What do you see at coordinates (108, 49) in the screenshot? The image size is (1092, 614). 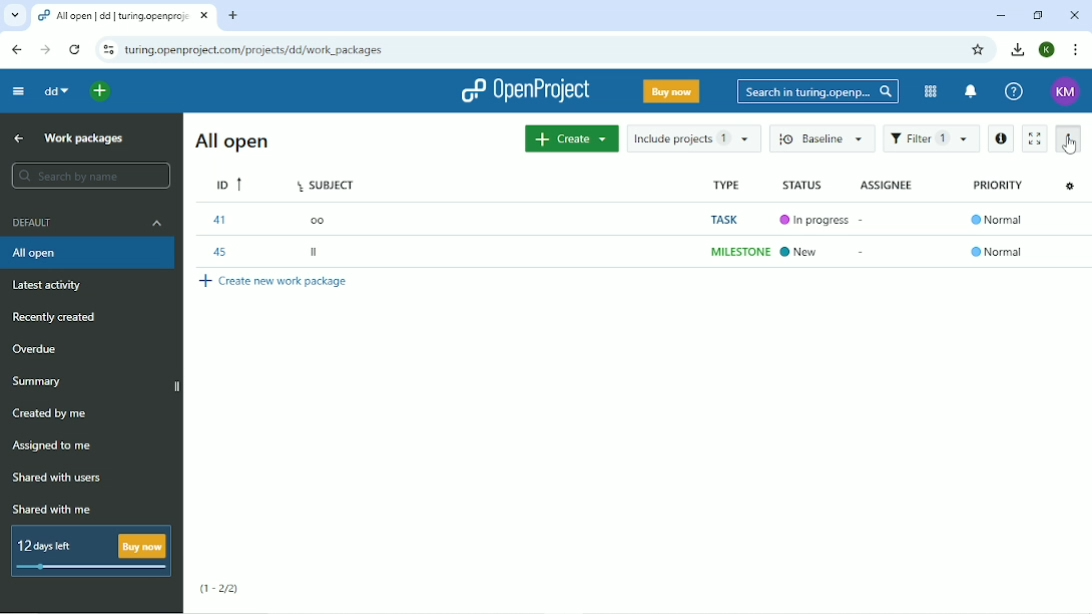 I see `View site information` at bounding box center [108, 49].